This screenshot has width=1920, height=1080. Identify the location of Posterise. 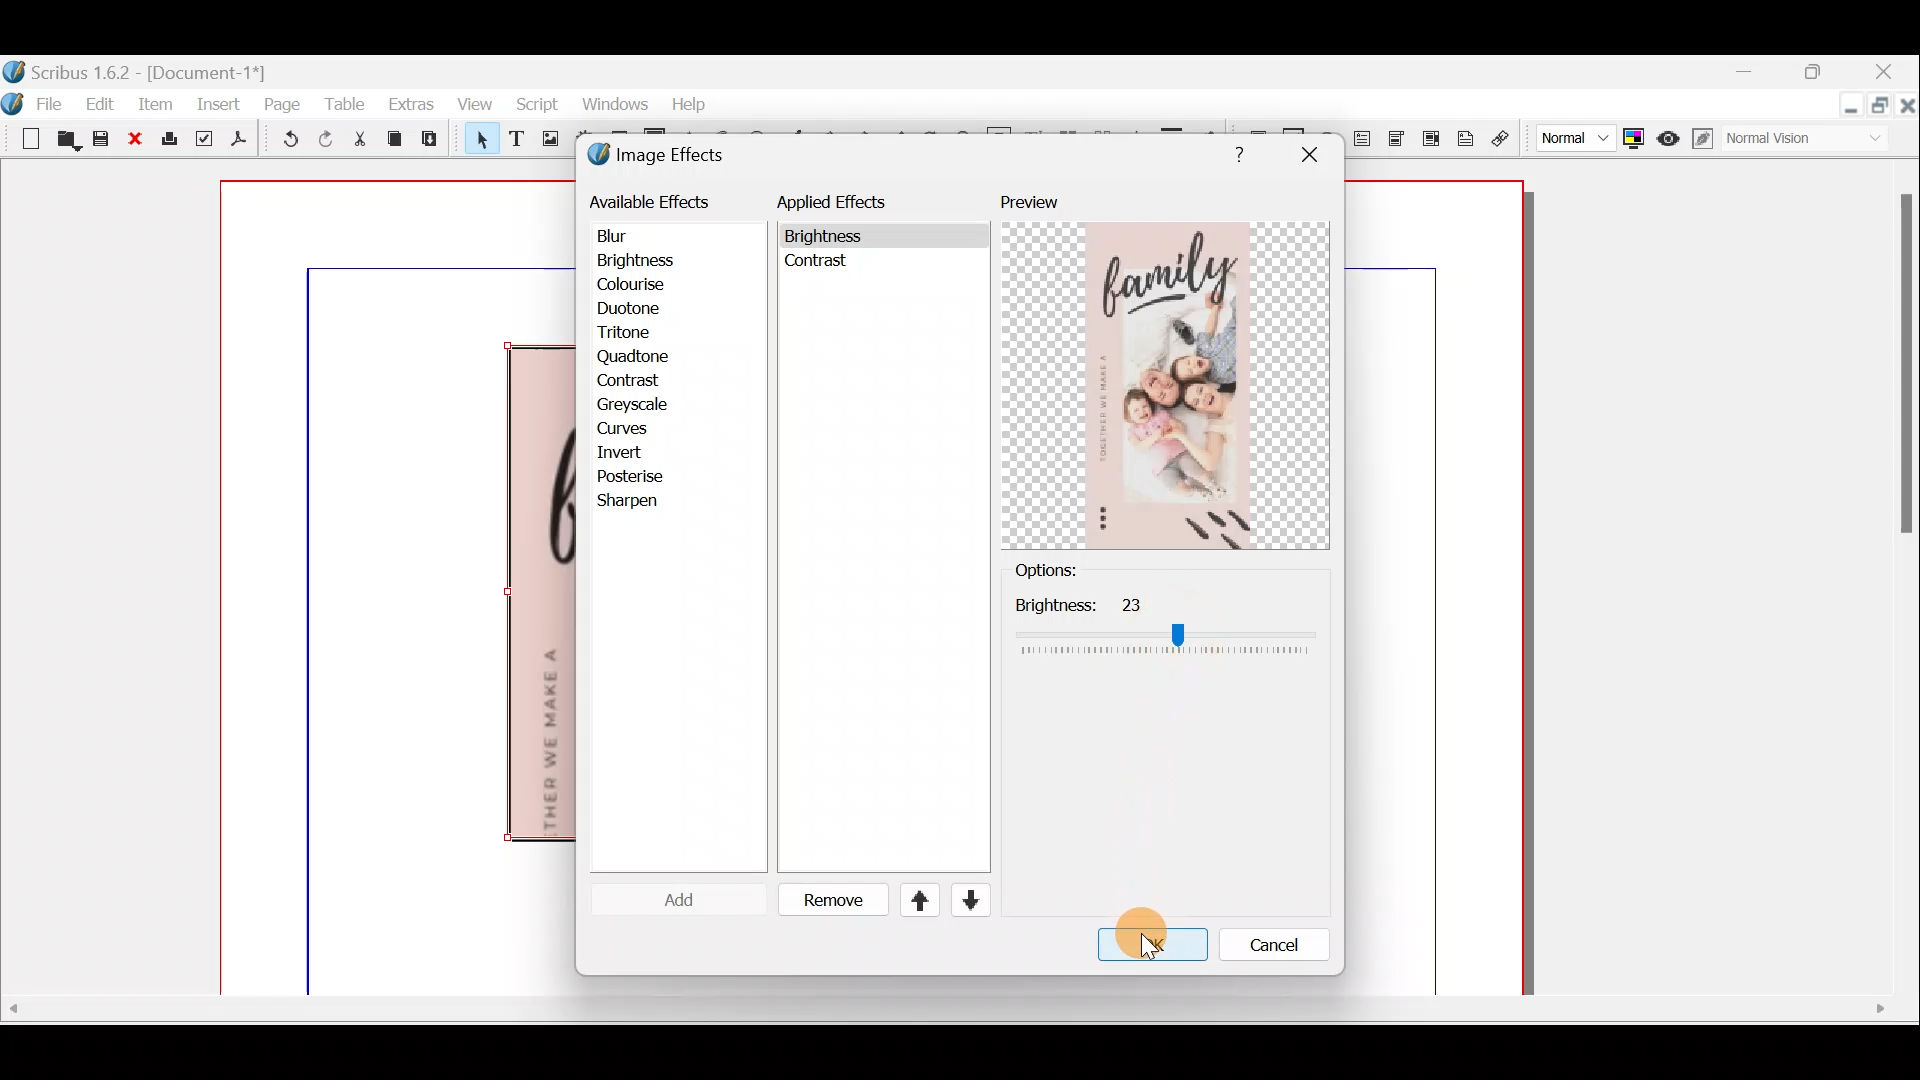
(644, 476).